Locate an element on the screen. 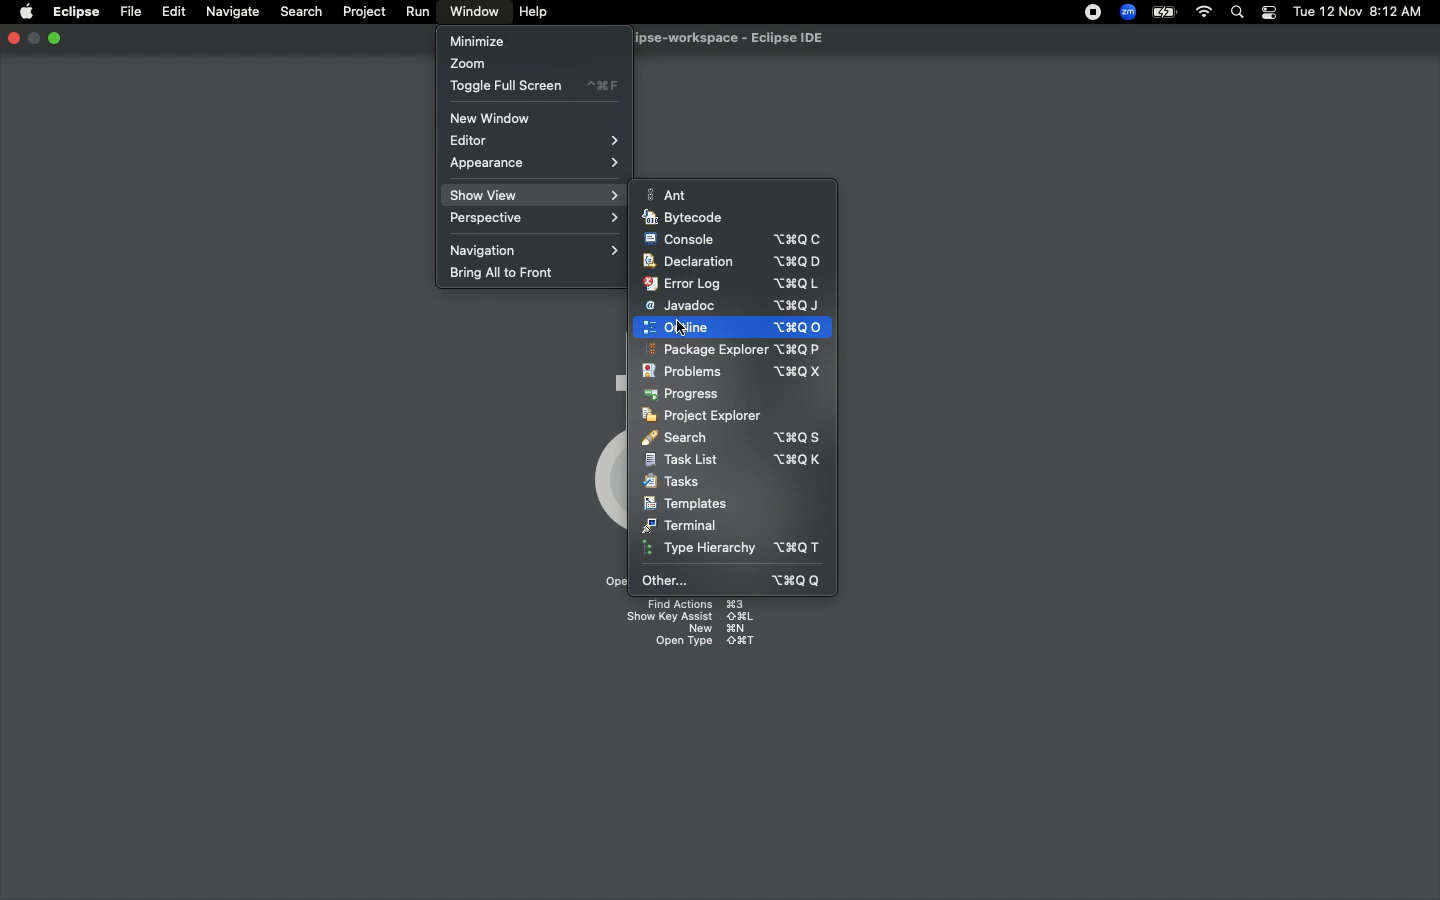 This screenshot has width=1440, height=900. Click outline is located at coordinates (731, 327).